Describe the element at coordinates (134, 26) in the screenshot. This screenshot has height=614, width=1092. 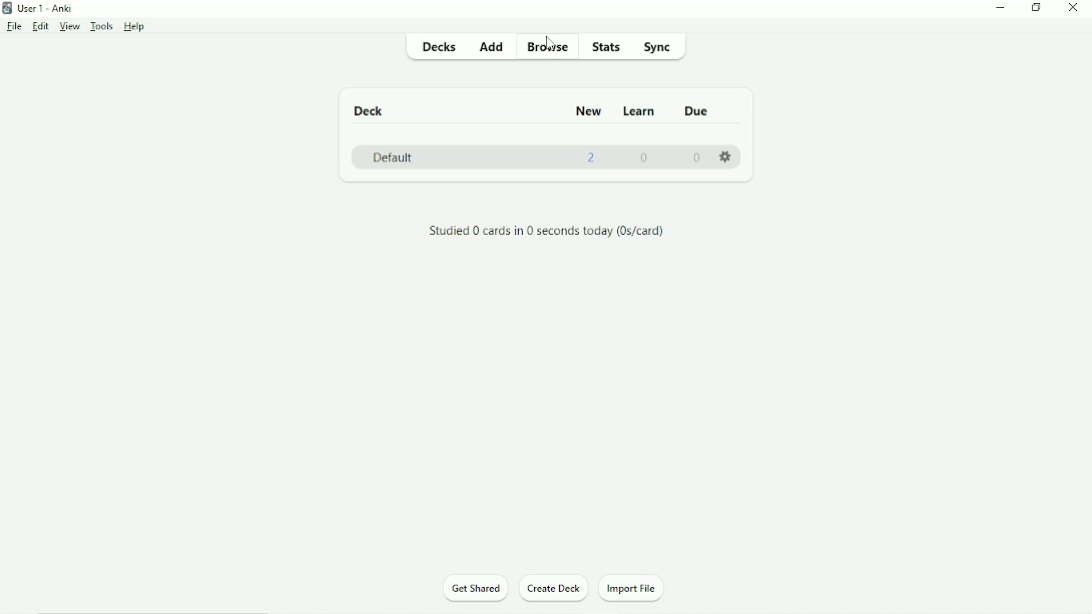
I see `Help` at that location.